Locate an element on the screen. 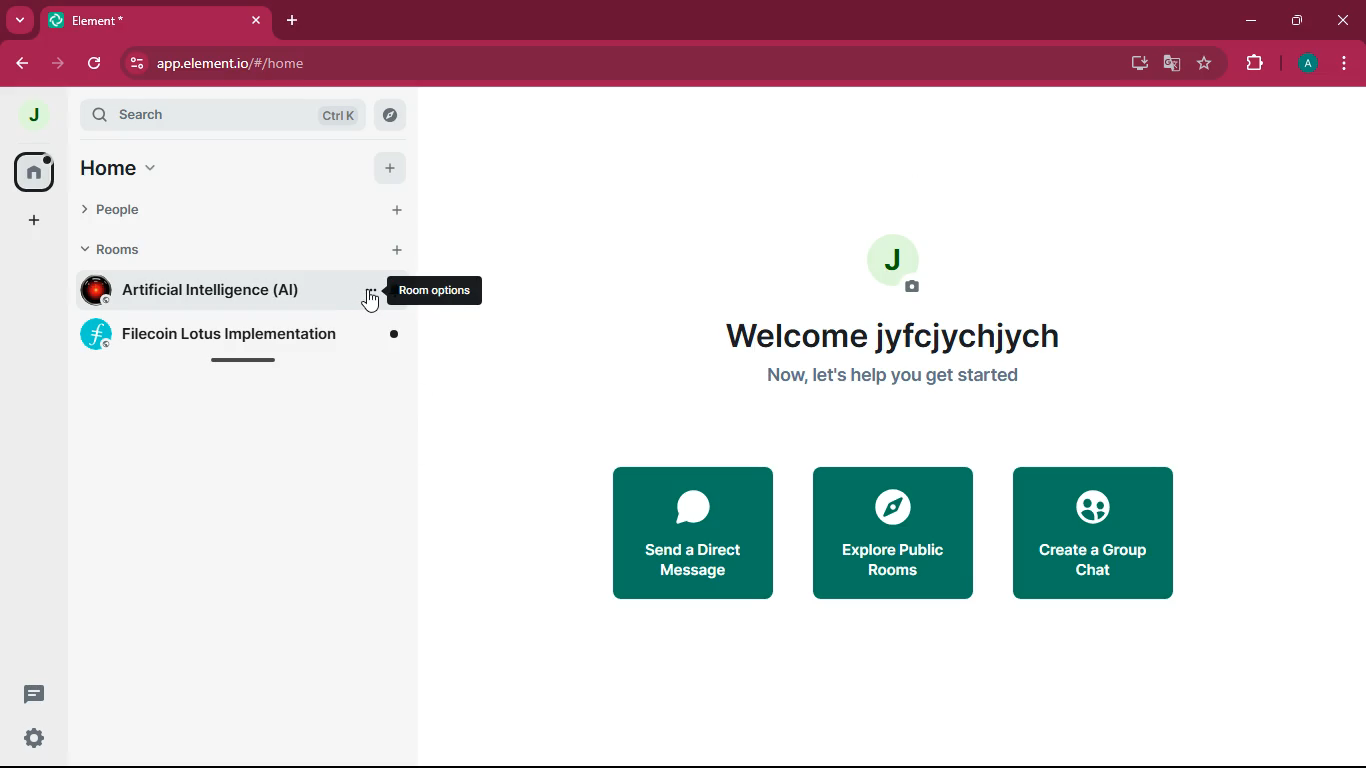  forward is located at coordinates (59, 63).